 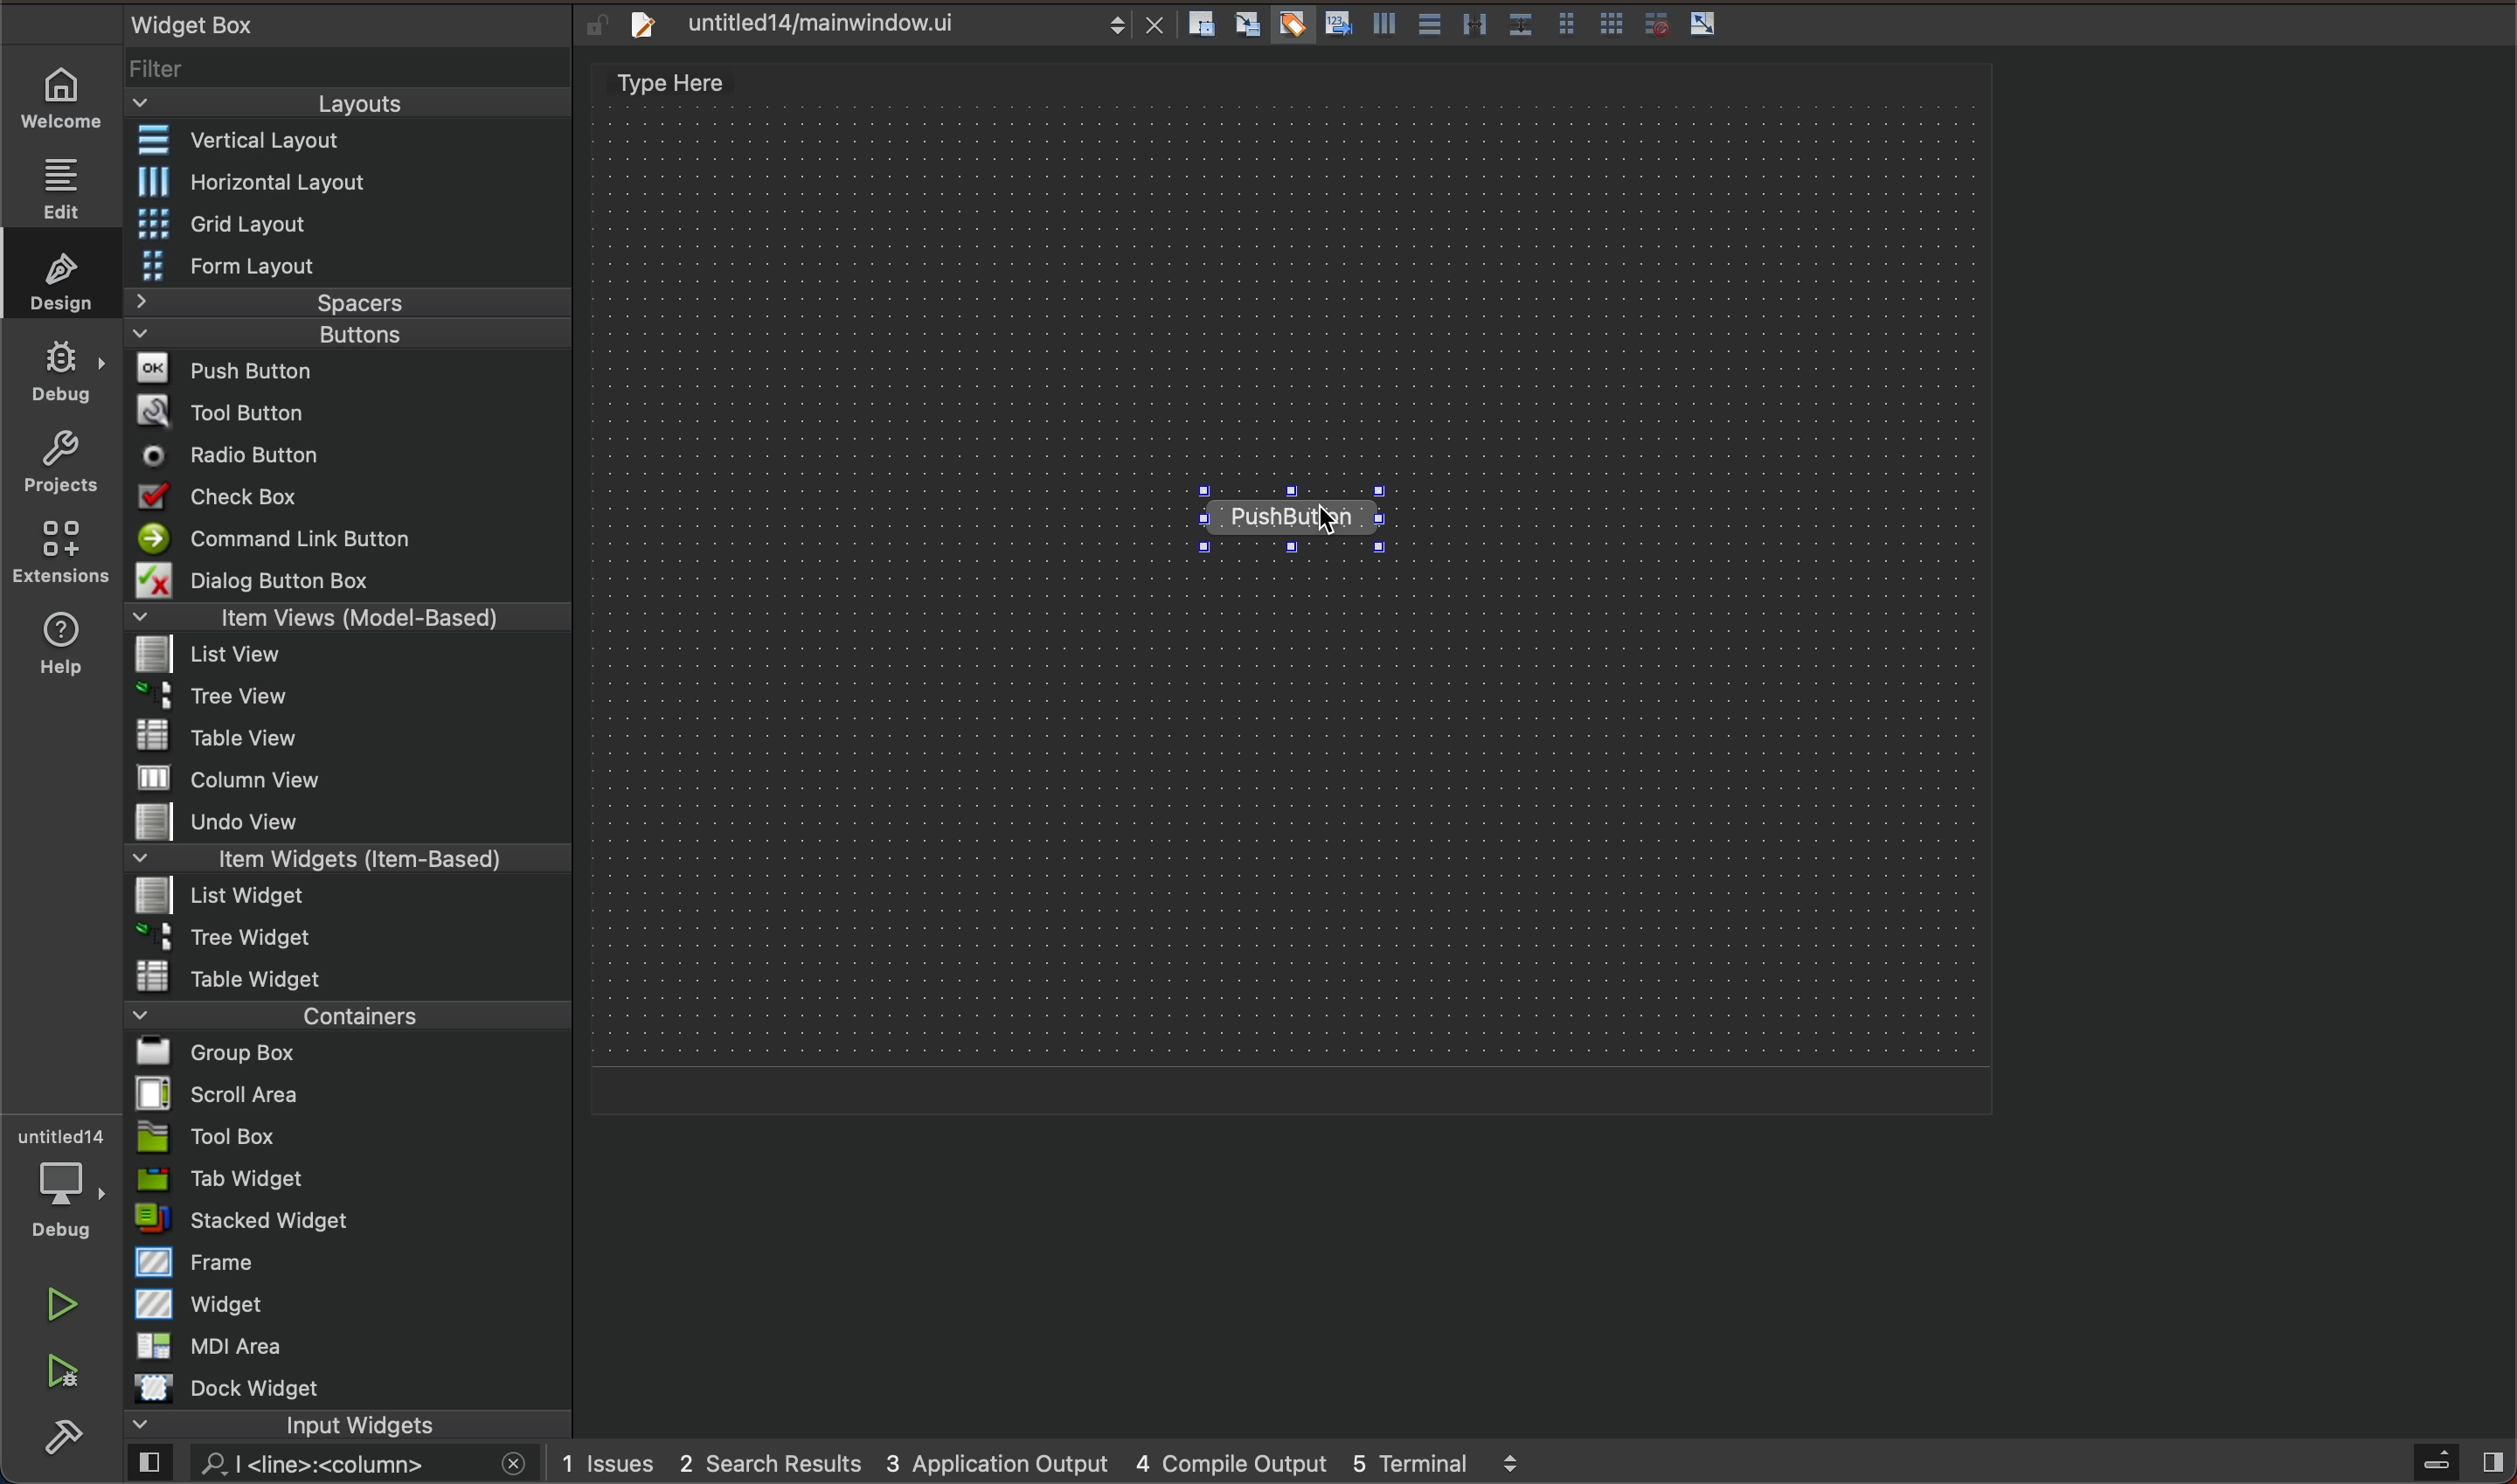 I want to click on 2 serch result, so click(x=776, y=1462).